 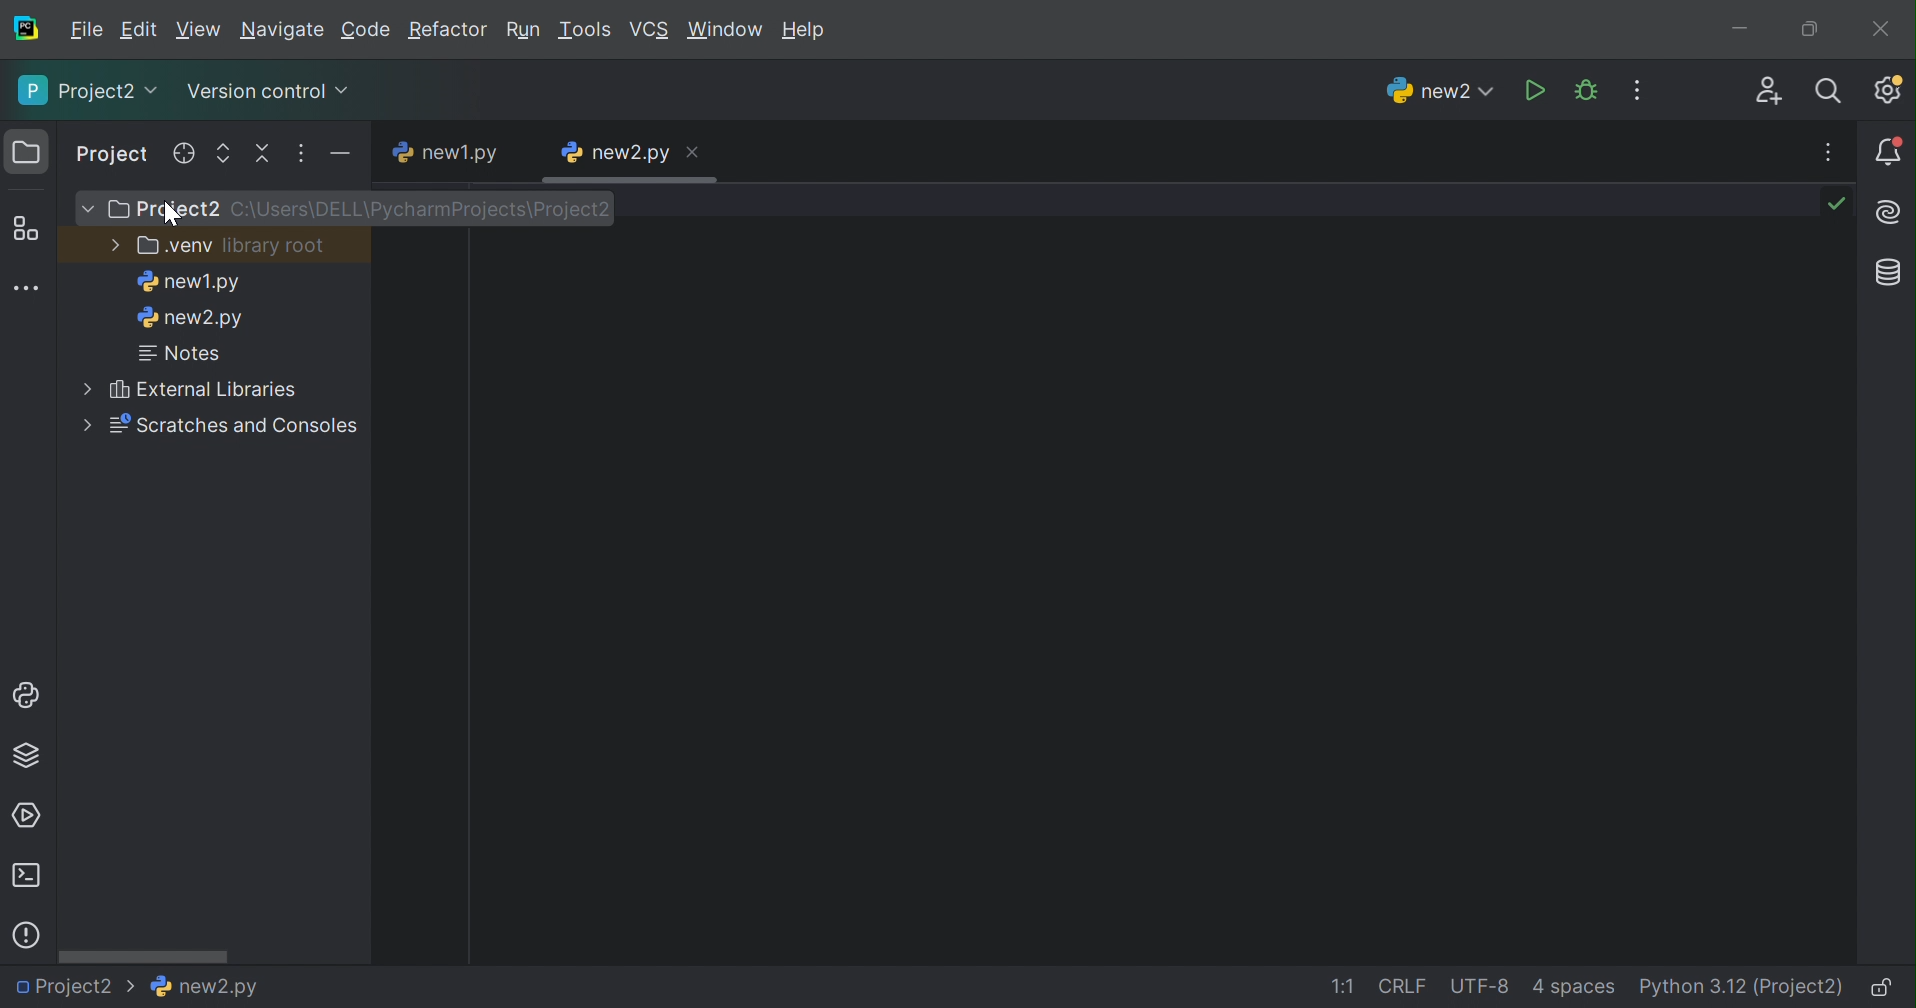 I want to click on Select opened file, so click(x=186, y=152).